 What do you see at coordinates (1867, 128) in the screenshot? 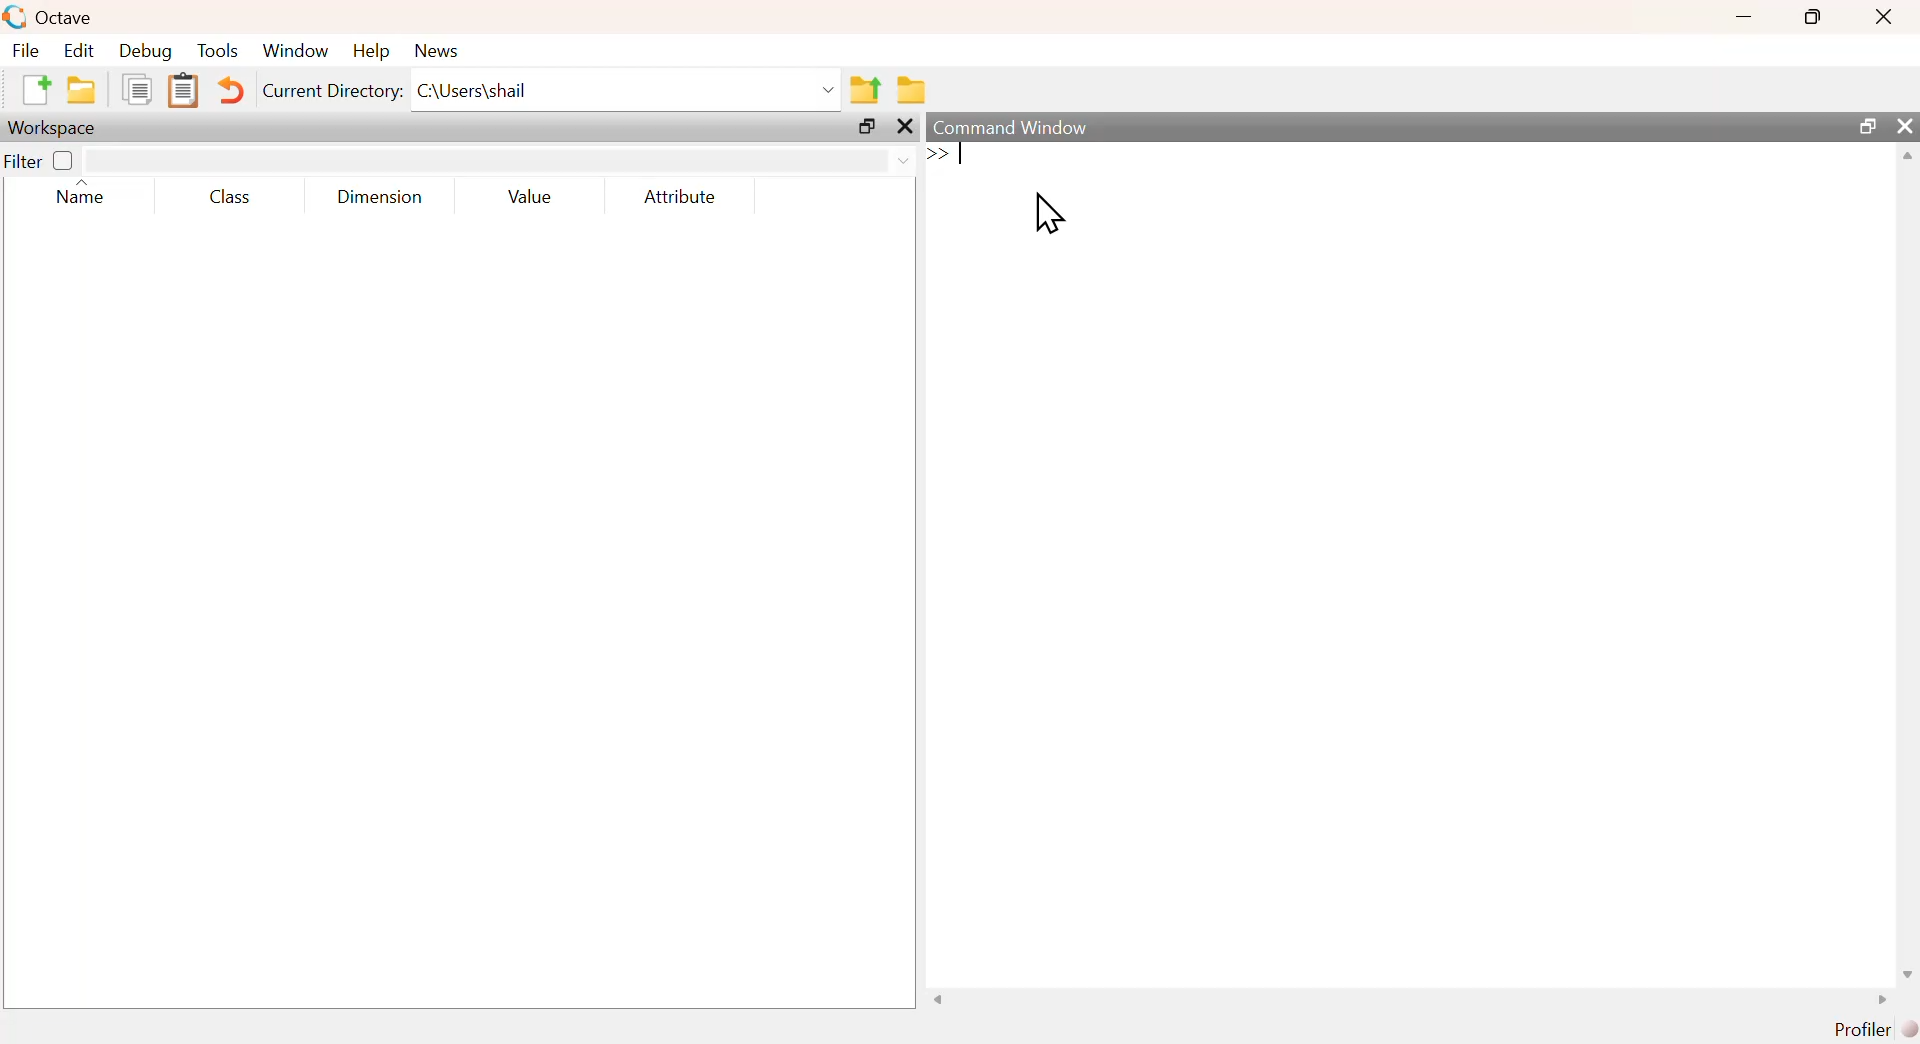
I see `maximize` at bounding box center [1867, 128].